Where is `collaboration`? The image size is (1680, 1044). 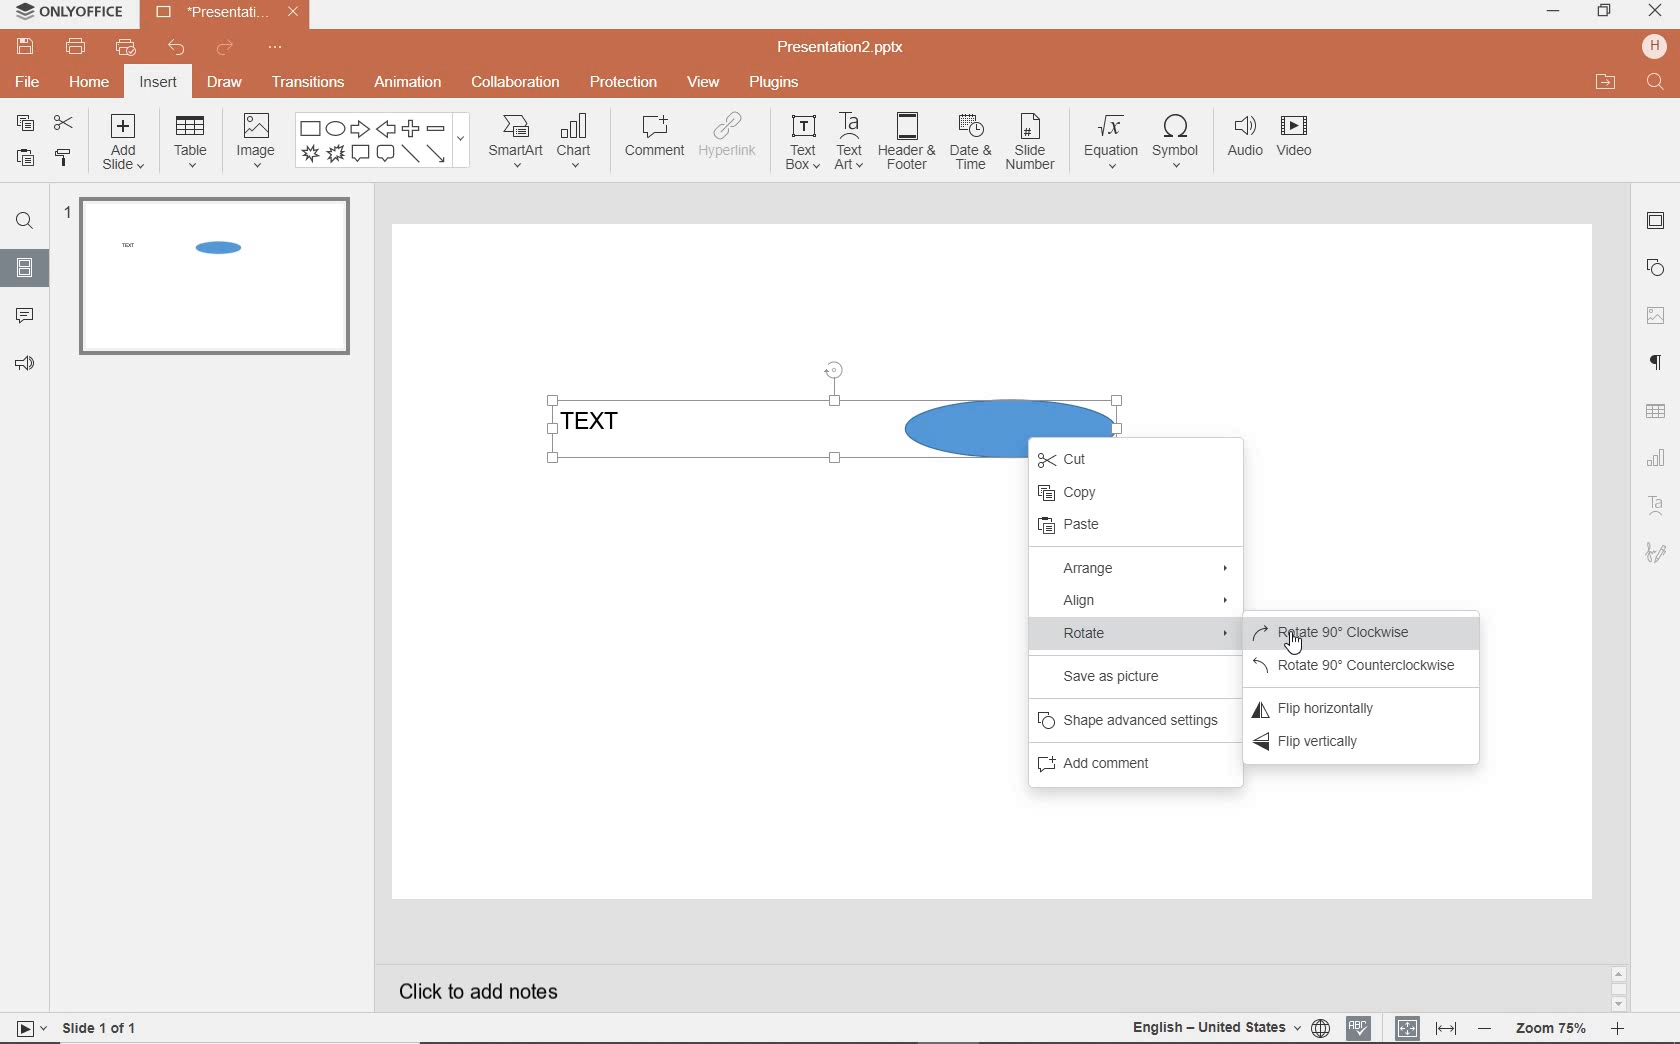 collaboration is located at coordinates (513, 84).